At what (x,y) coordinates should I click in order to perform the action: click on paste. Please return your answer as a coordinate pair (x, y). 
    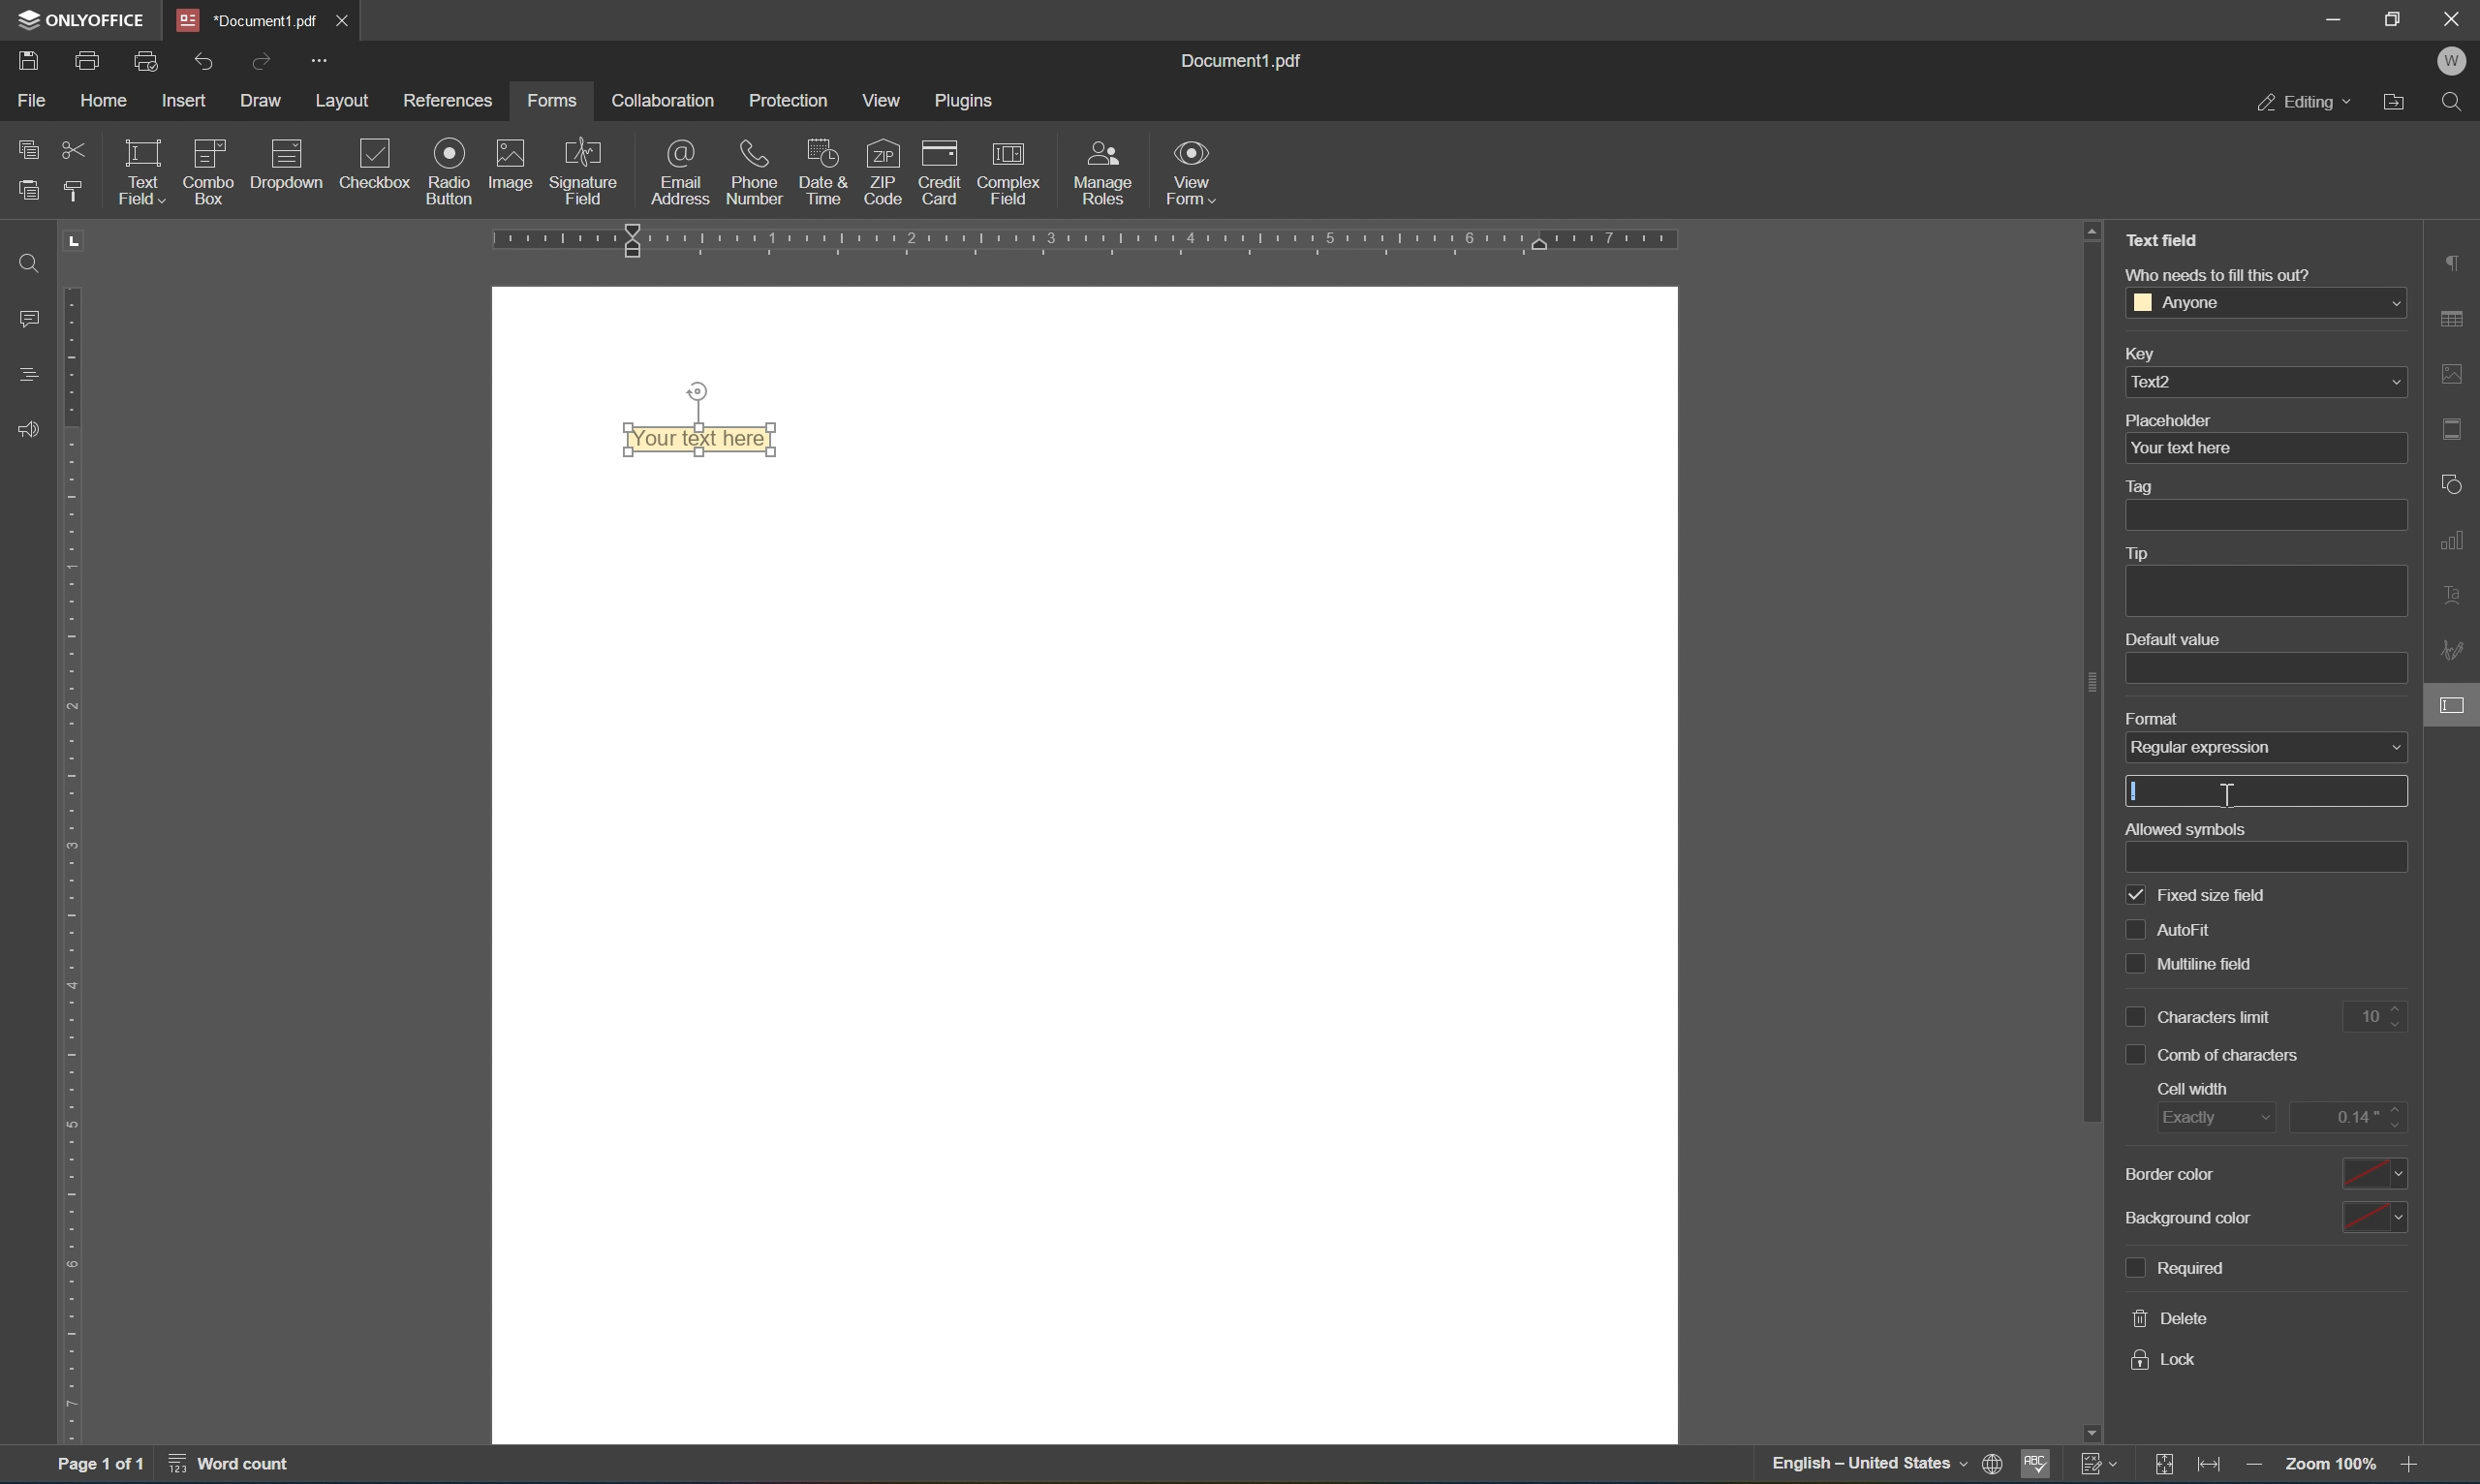
    Looking at the image, I should click on (33, 190).